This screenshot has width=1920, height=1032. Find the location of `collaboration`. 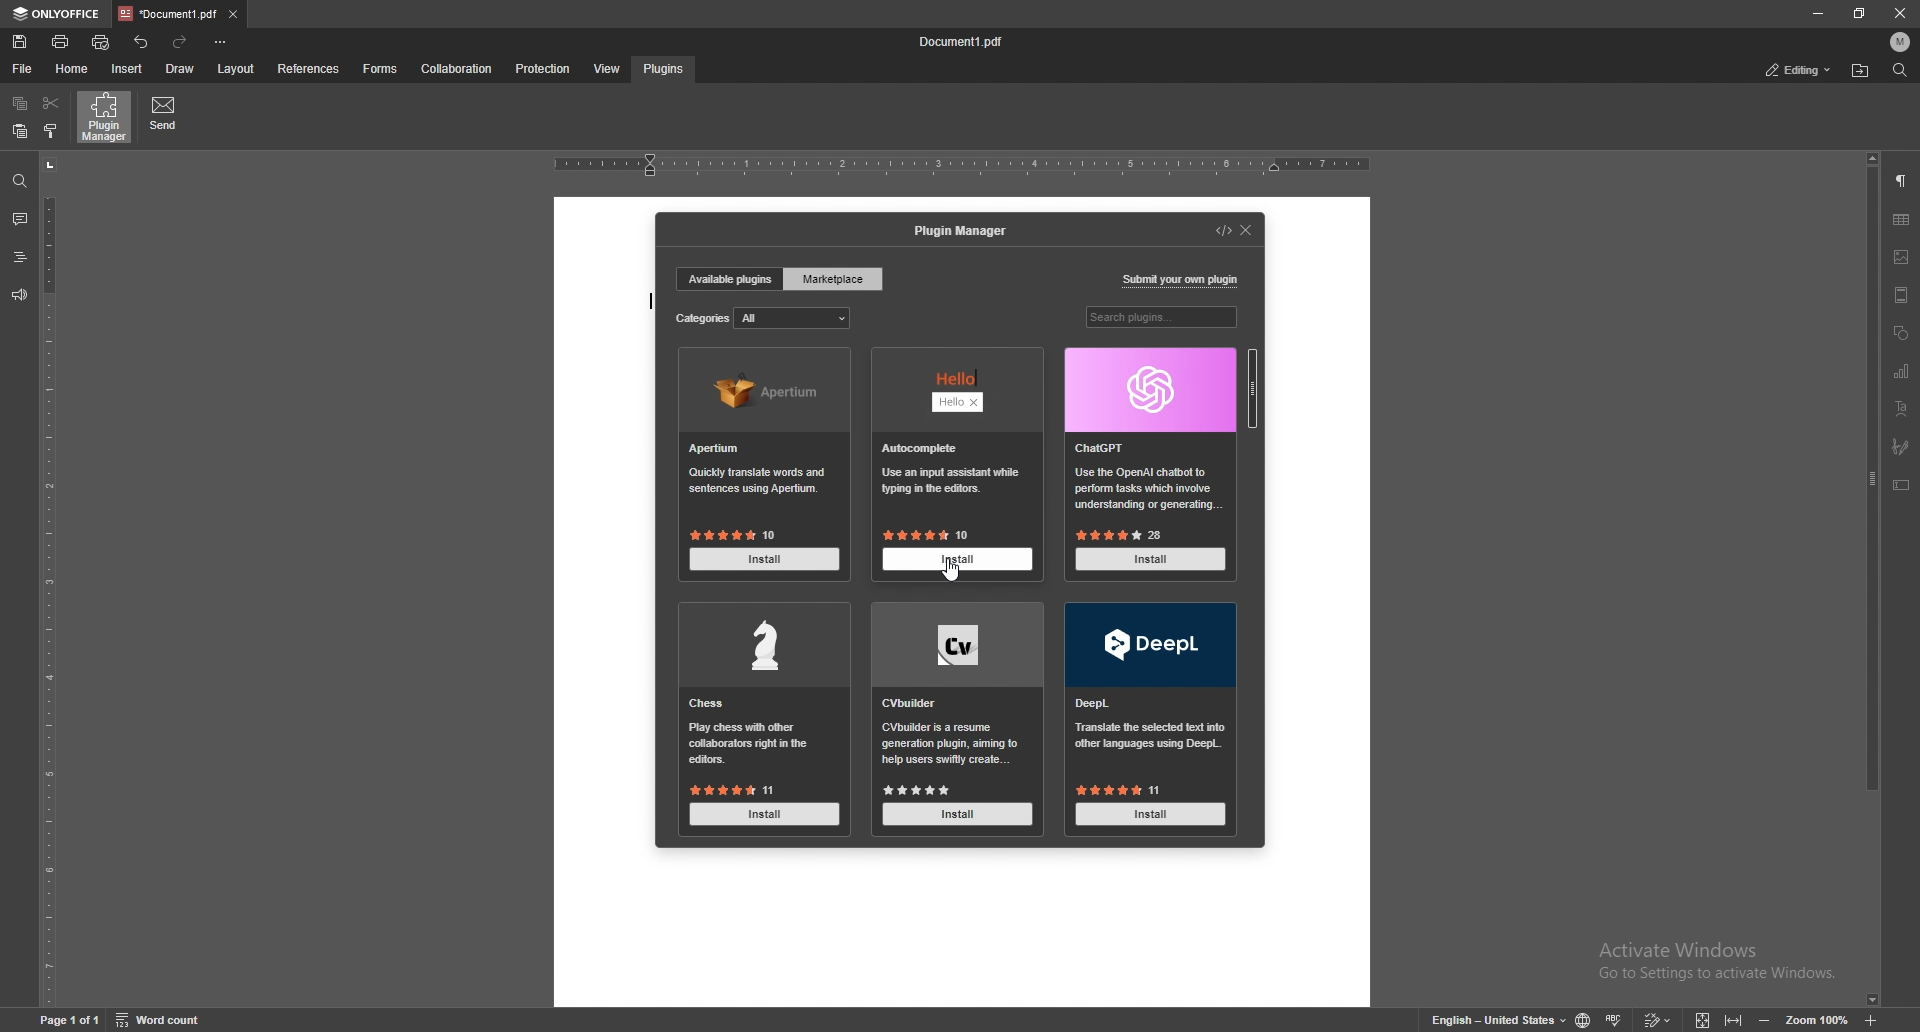

collaboration is located at coordinates (457, 69).